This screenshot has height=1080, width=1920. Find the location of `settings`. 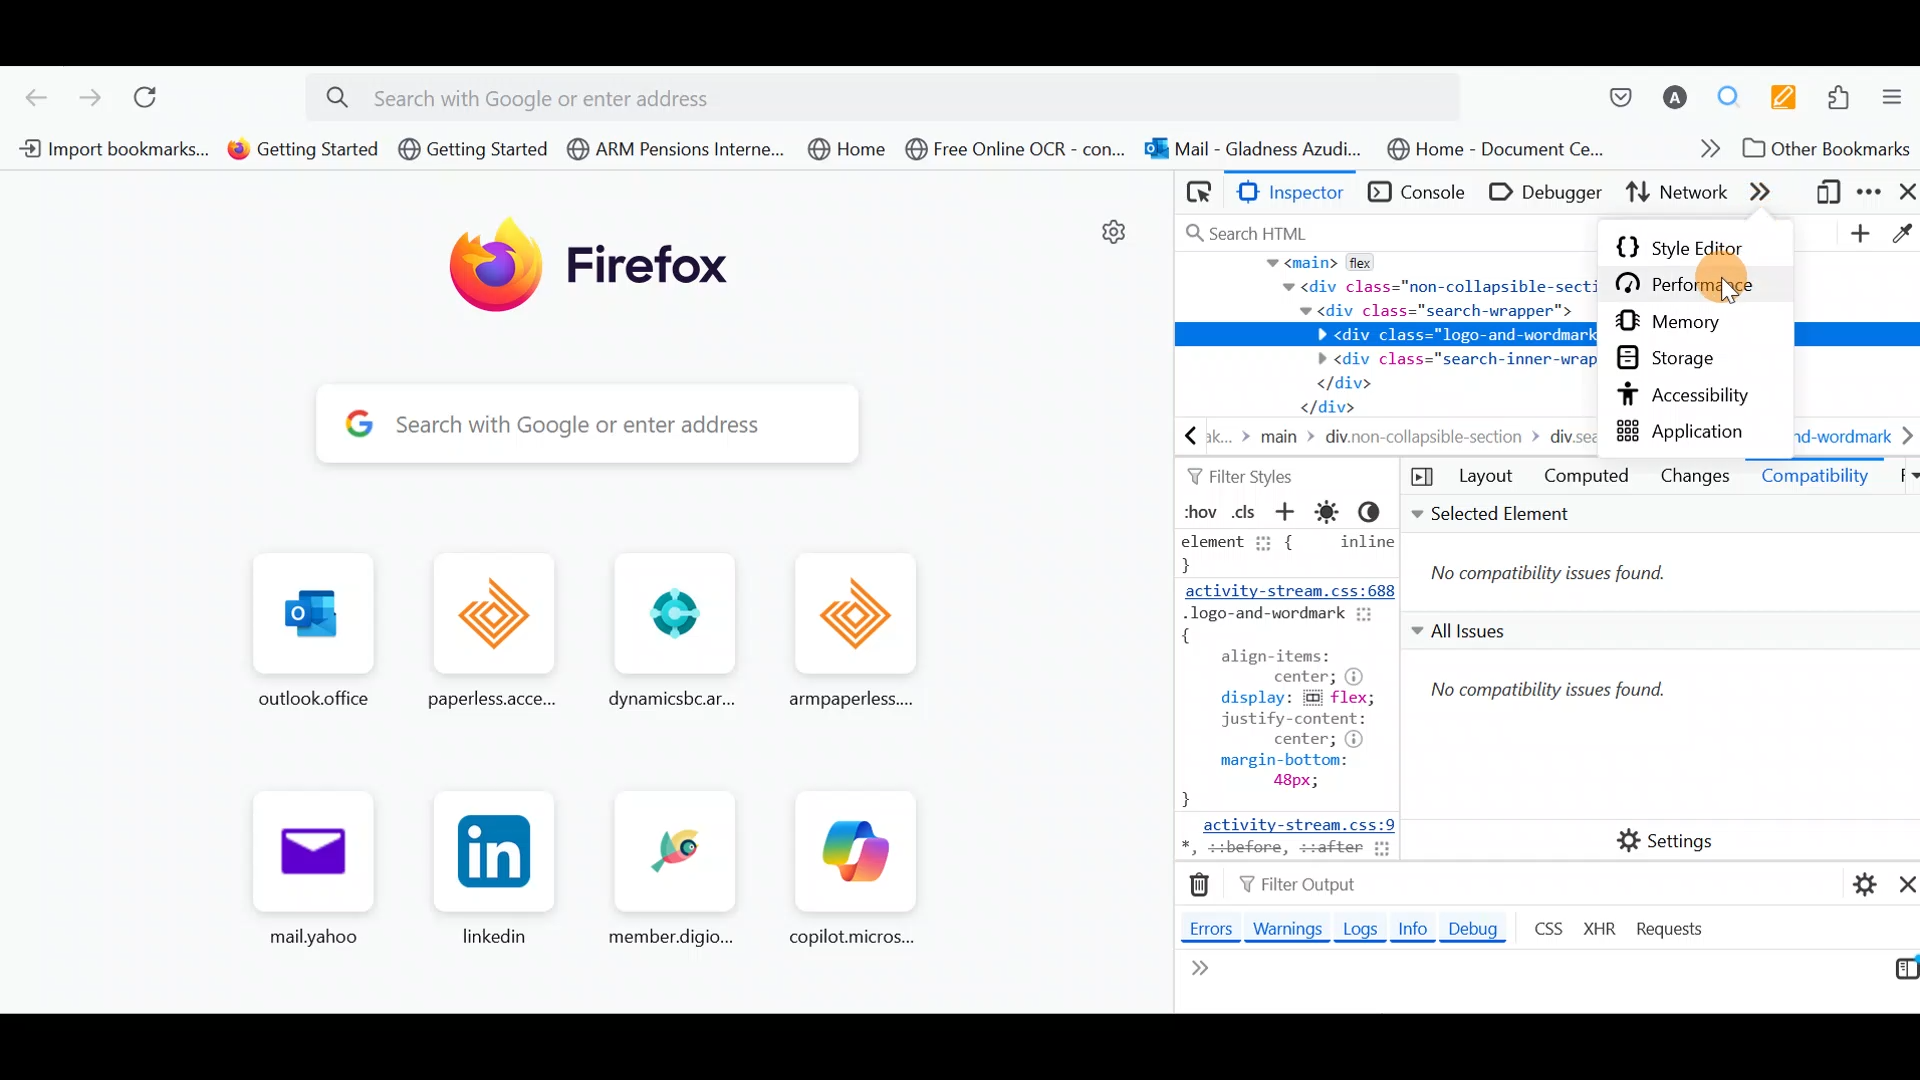

settings is located at coordinates (1107, 237).